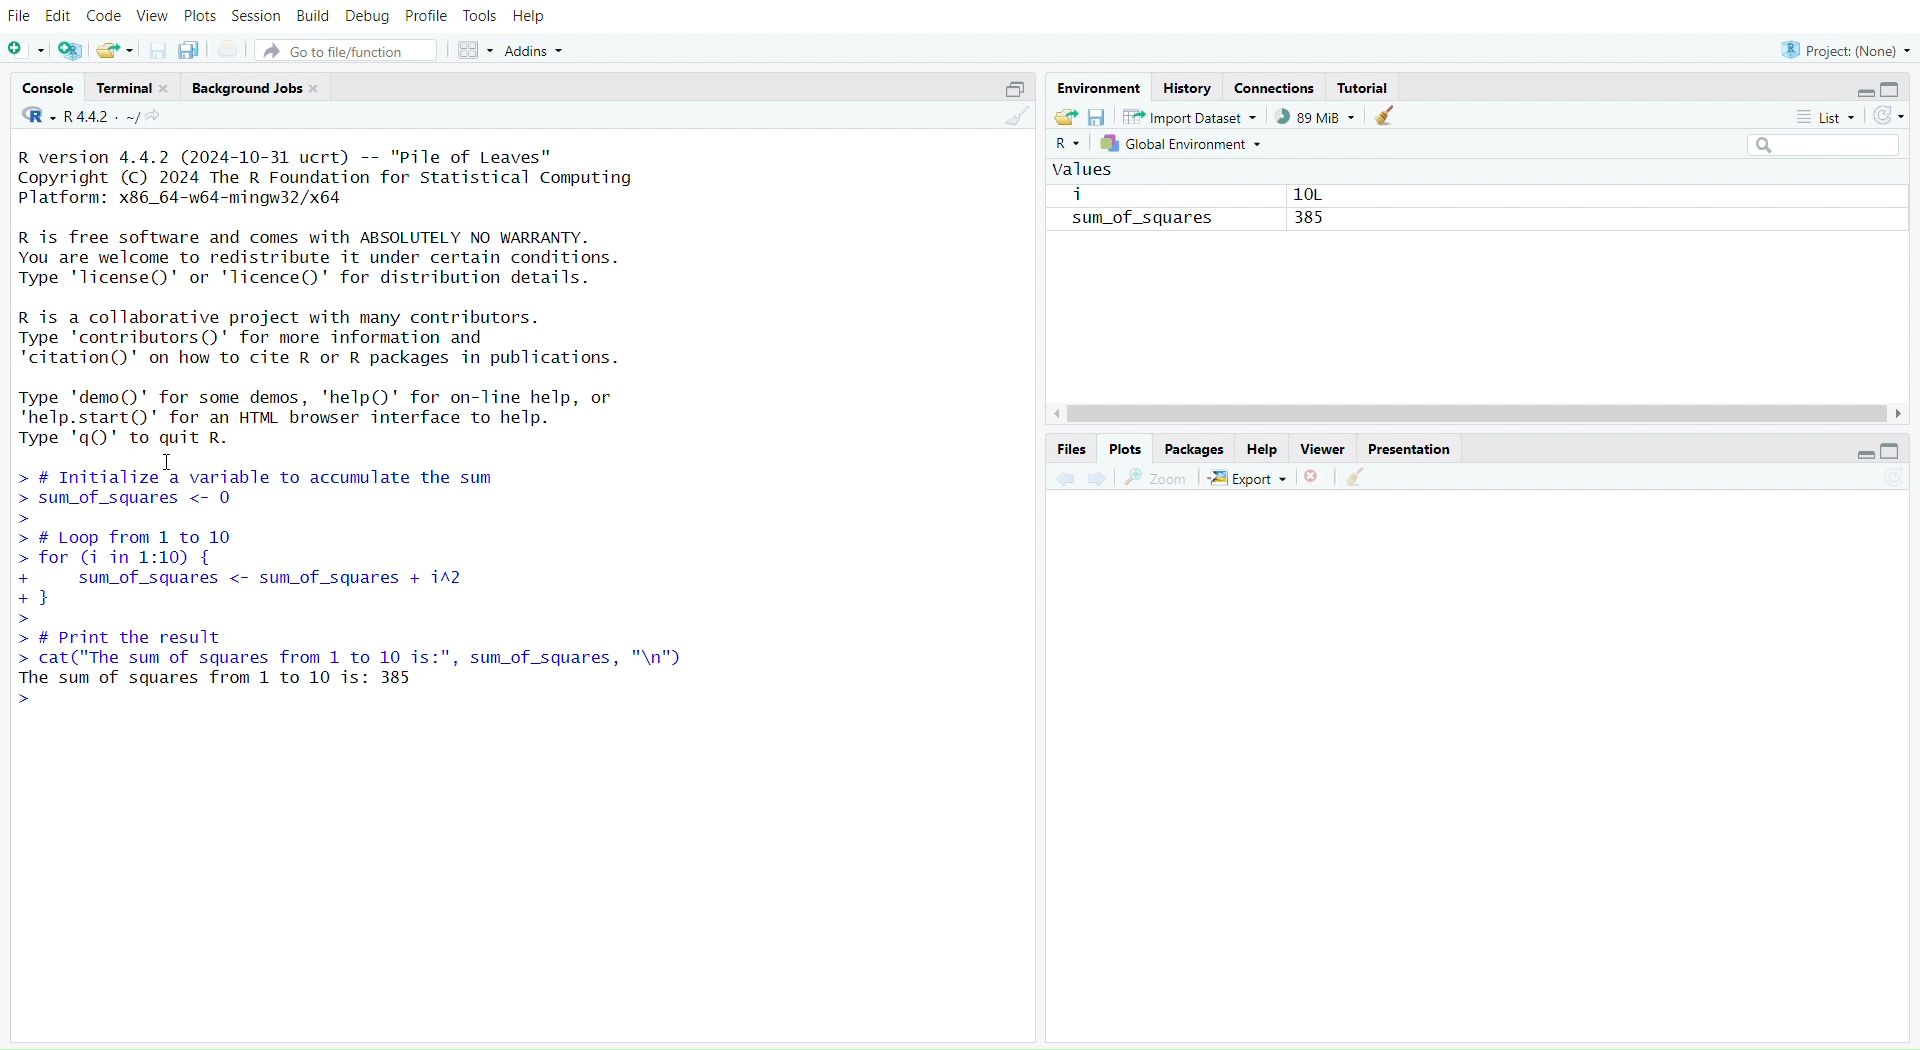  Describe the element at coordinates (1185, 146) in the screenshot. I see `global environment` at that location.